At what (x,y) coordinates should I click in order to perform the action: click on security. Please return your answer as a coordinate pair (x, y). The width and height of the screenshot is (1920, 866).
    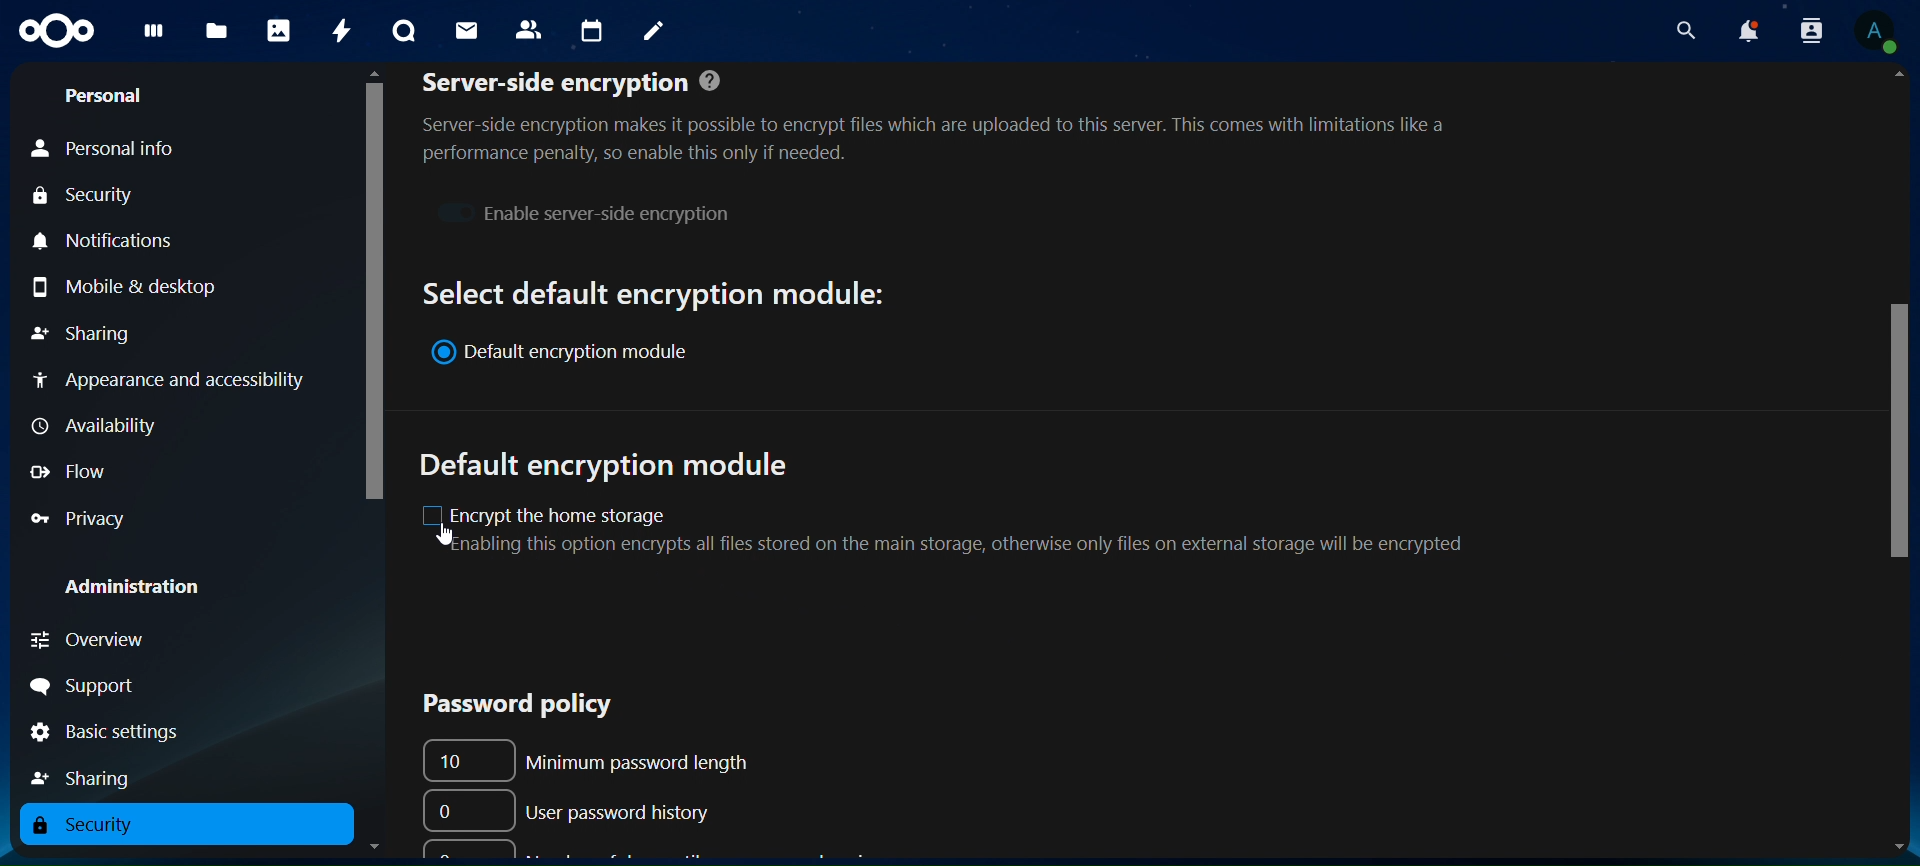
    Looking at the image, I should click on (98, 826).